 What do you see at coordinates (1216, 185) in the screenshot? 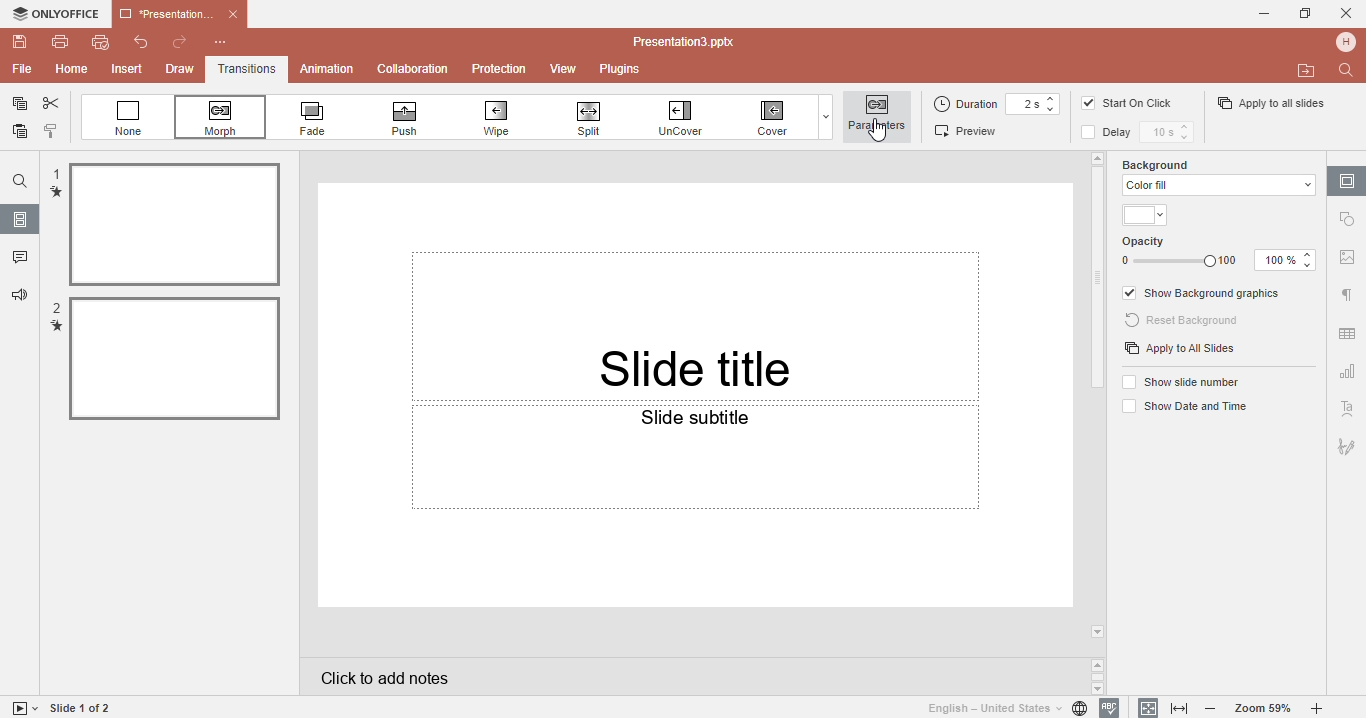
I see `color fill` at bounding box center [1216, 185].